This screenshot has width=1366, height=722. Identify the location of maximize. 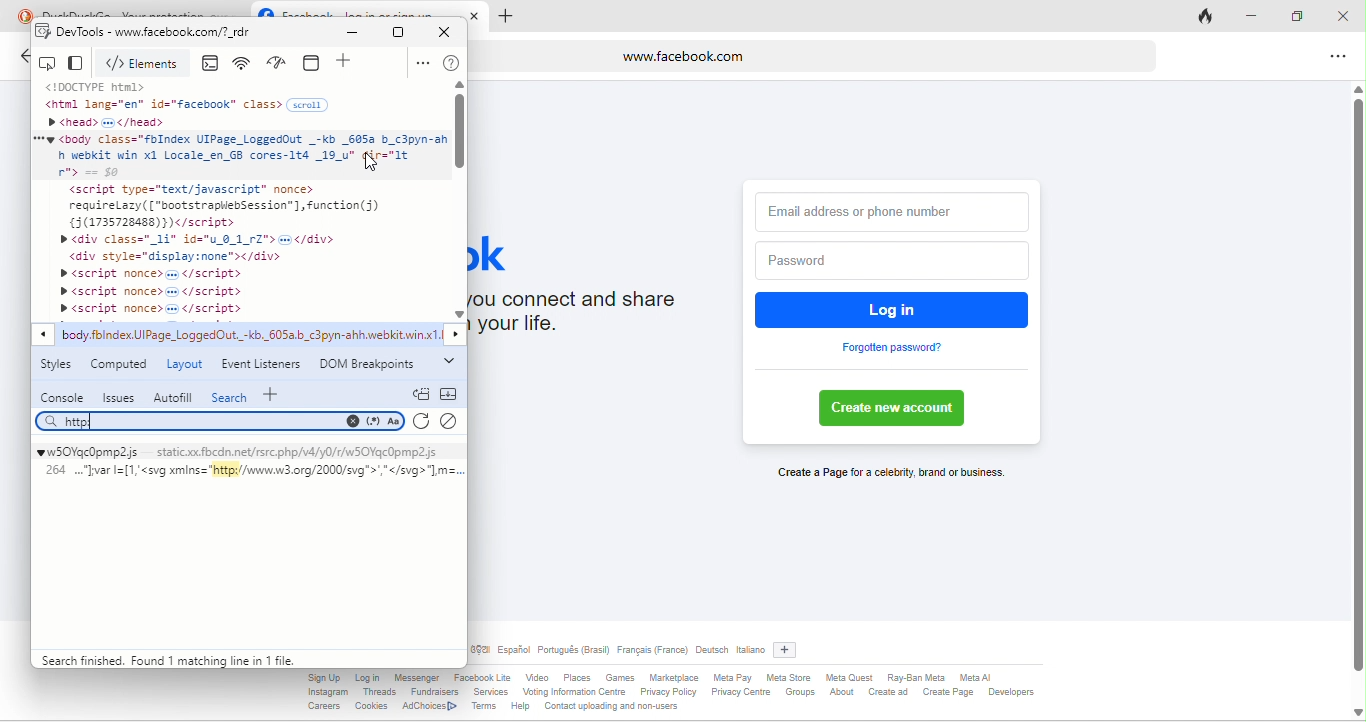
(399, 32).